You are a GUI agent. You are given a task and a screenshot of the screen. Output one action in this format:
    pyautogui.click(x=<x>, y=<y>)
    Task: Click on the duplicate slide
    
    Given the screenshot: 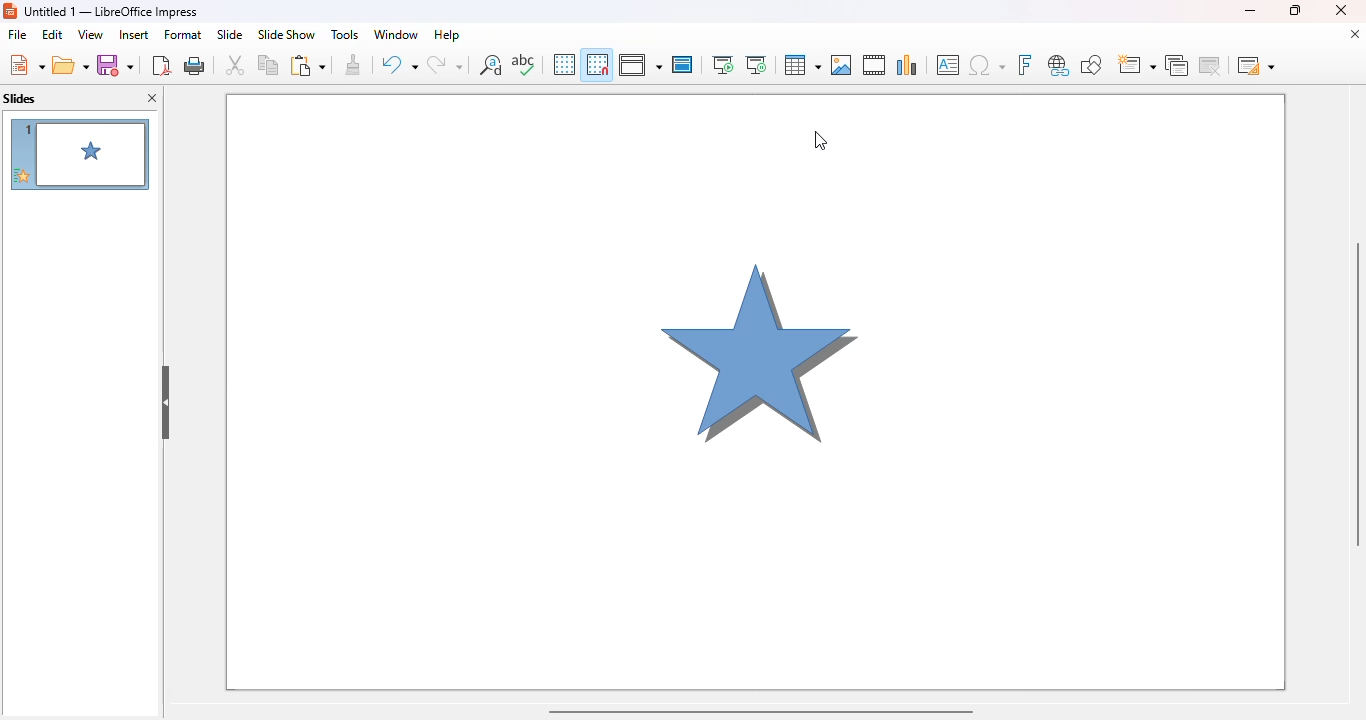 What is the action you would take?
    pyautogui.click(x=1177, y=66)
    